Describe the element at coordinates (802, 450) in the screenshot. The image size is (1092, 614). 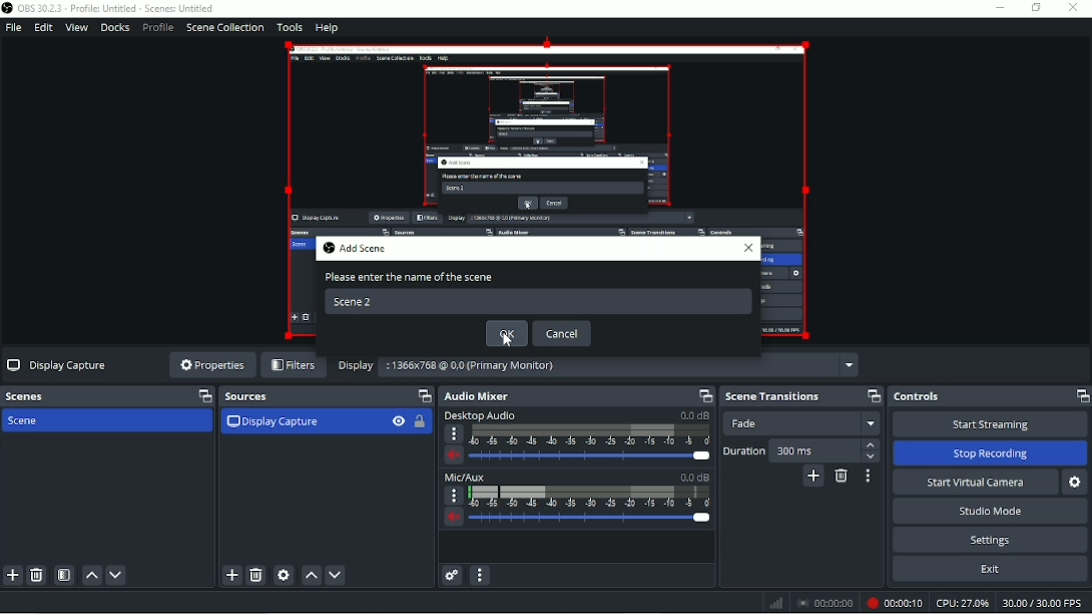
I see `Duration 300 ms` at that location.